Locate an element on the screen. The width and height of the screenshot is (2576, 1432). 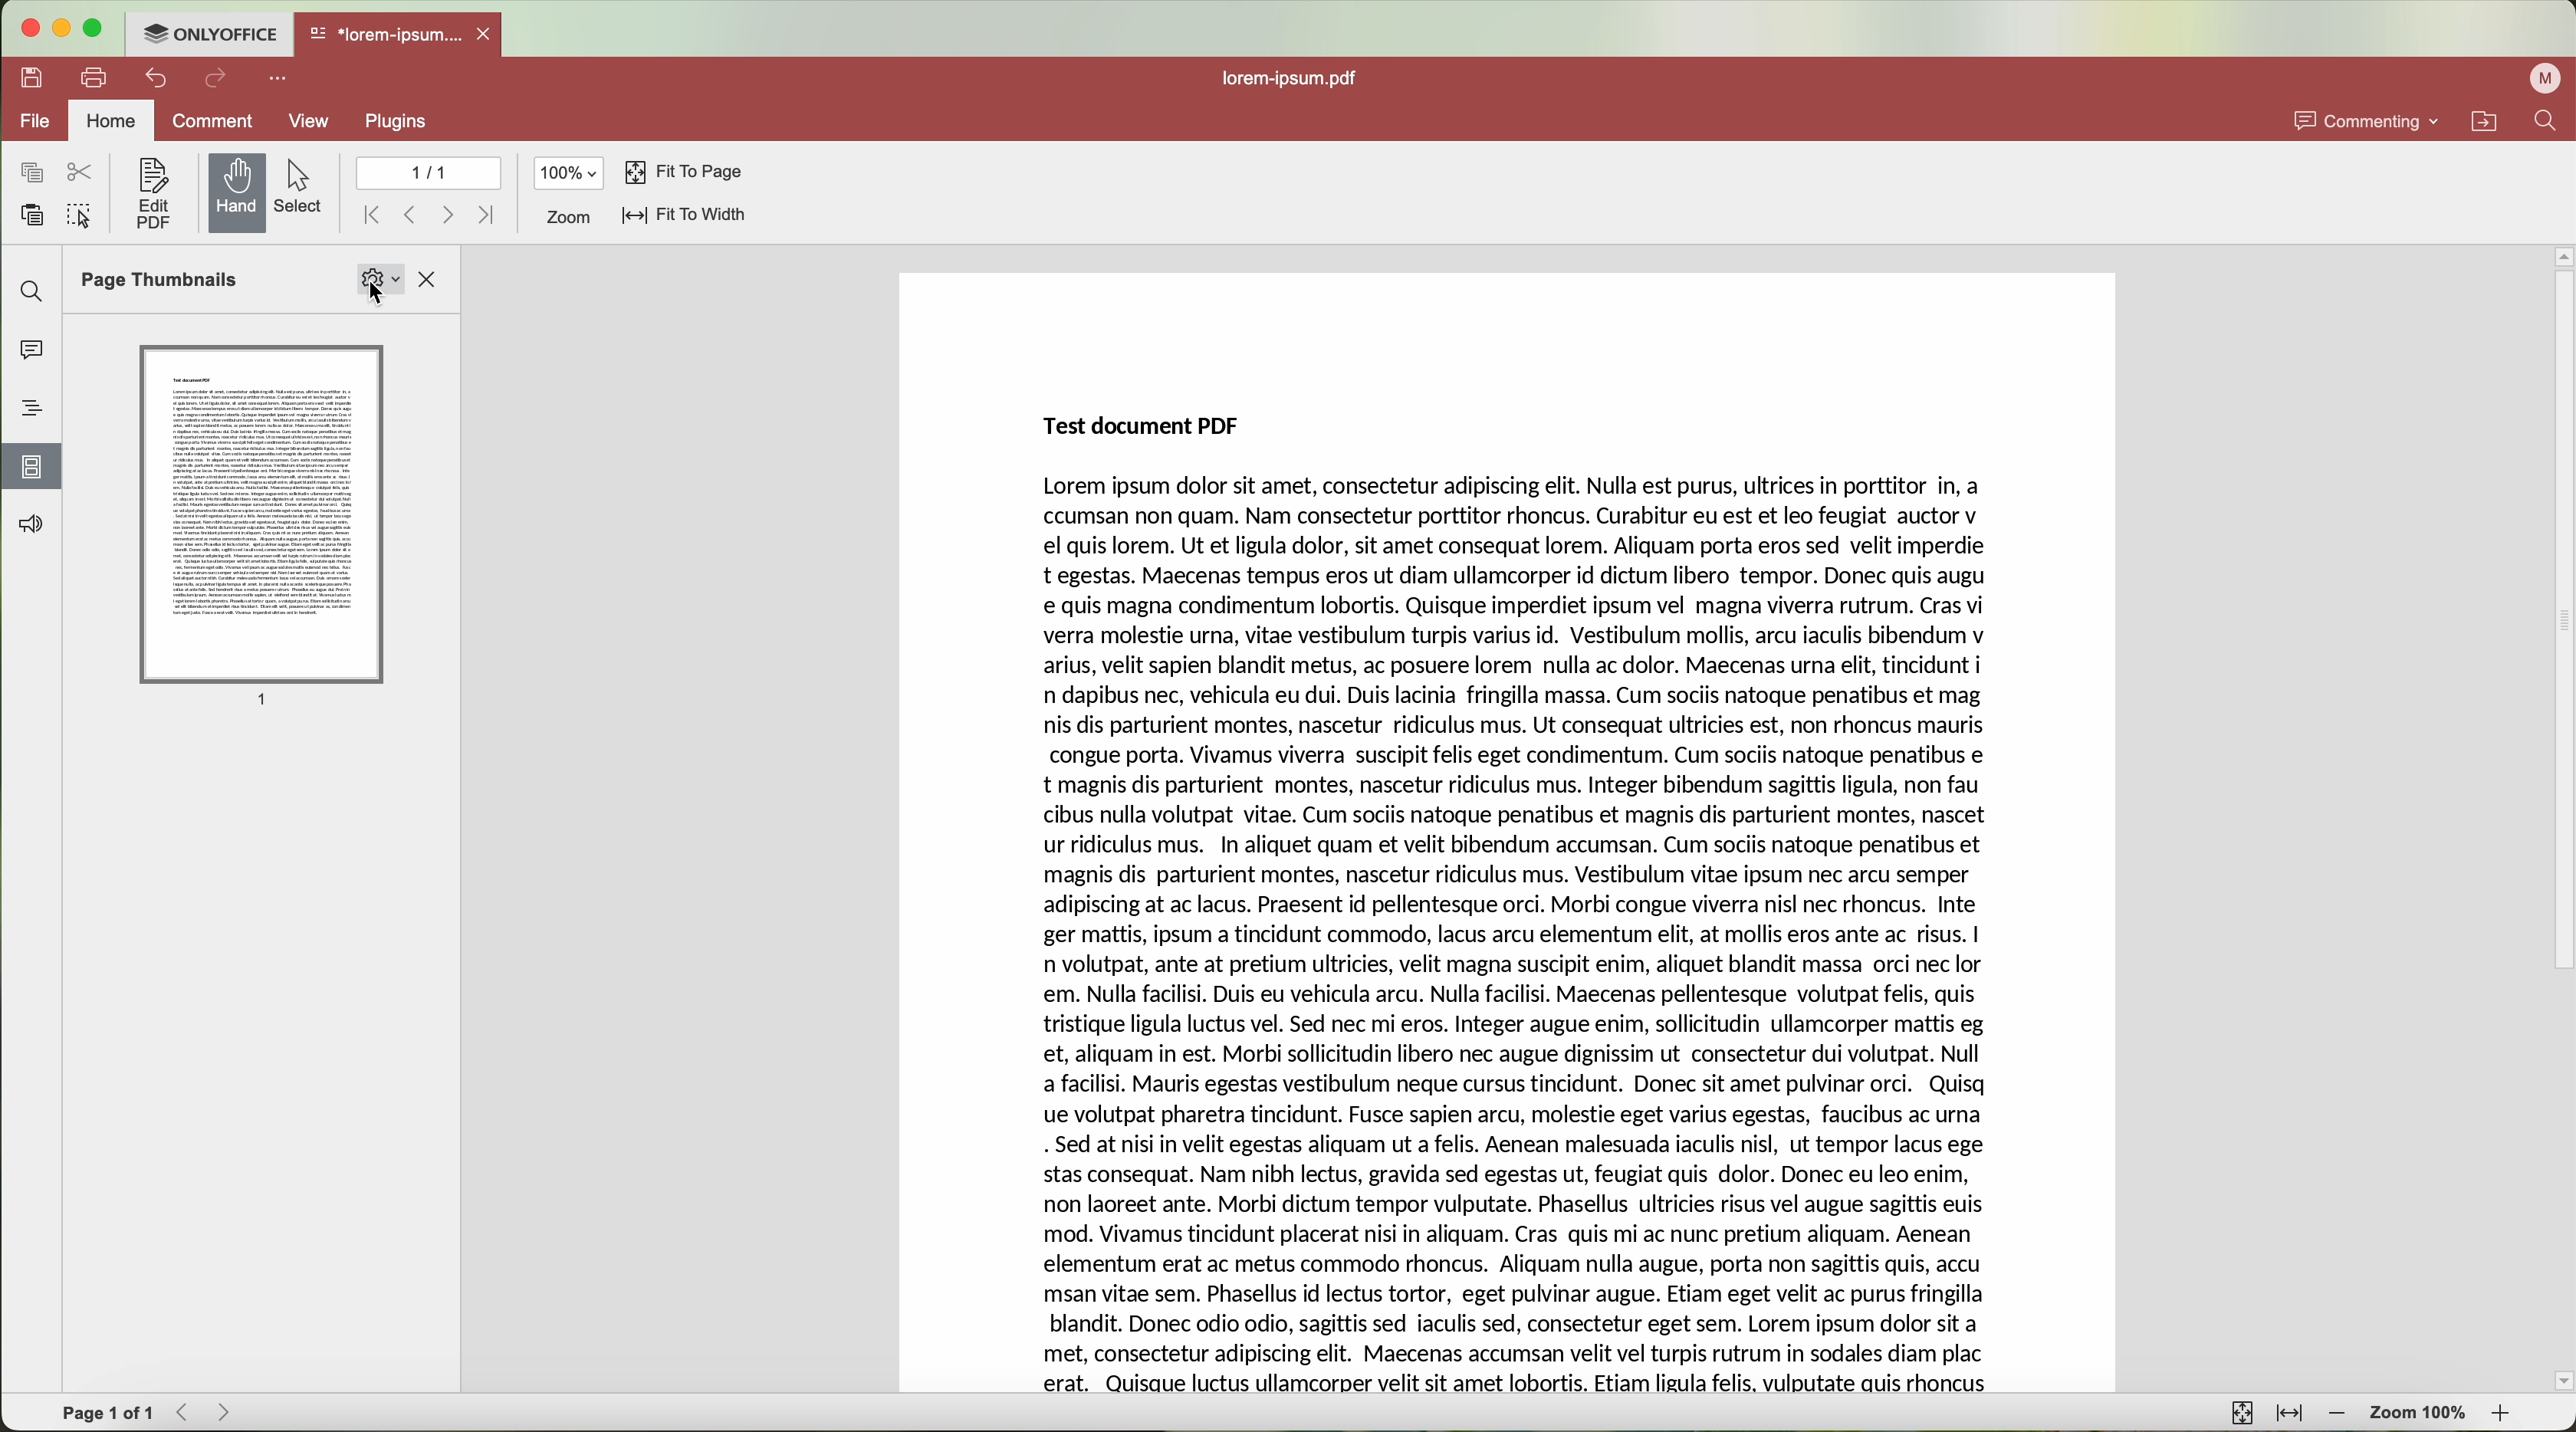
fit to page is located at coordinates (684, 173).